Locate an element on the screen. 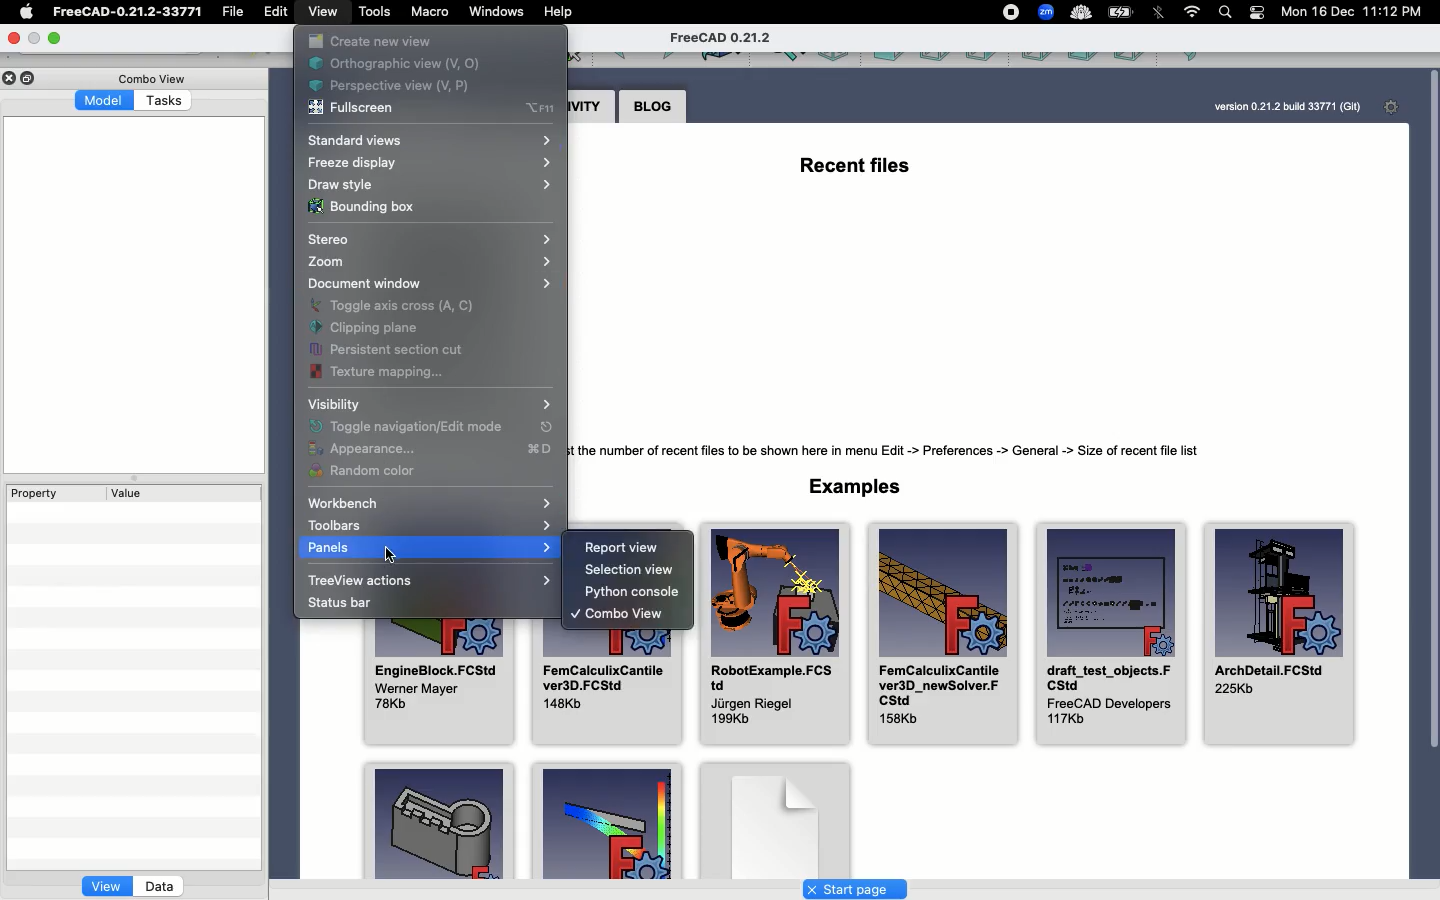  Settings is located at coordinates (1395, 109).